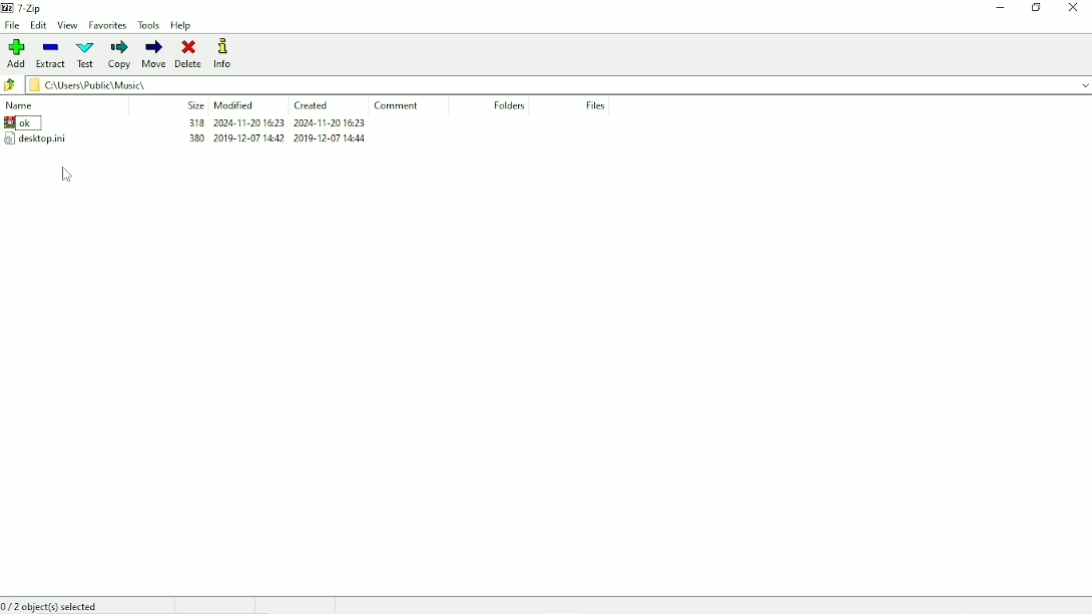 This screenshot has height=614, width=1092. What do you see at coordinates (40, 123) in the screenshot?
I see `ok ` at bounding box center [40, 123].